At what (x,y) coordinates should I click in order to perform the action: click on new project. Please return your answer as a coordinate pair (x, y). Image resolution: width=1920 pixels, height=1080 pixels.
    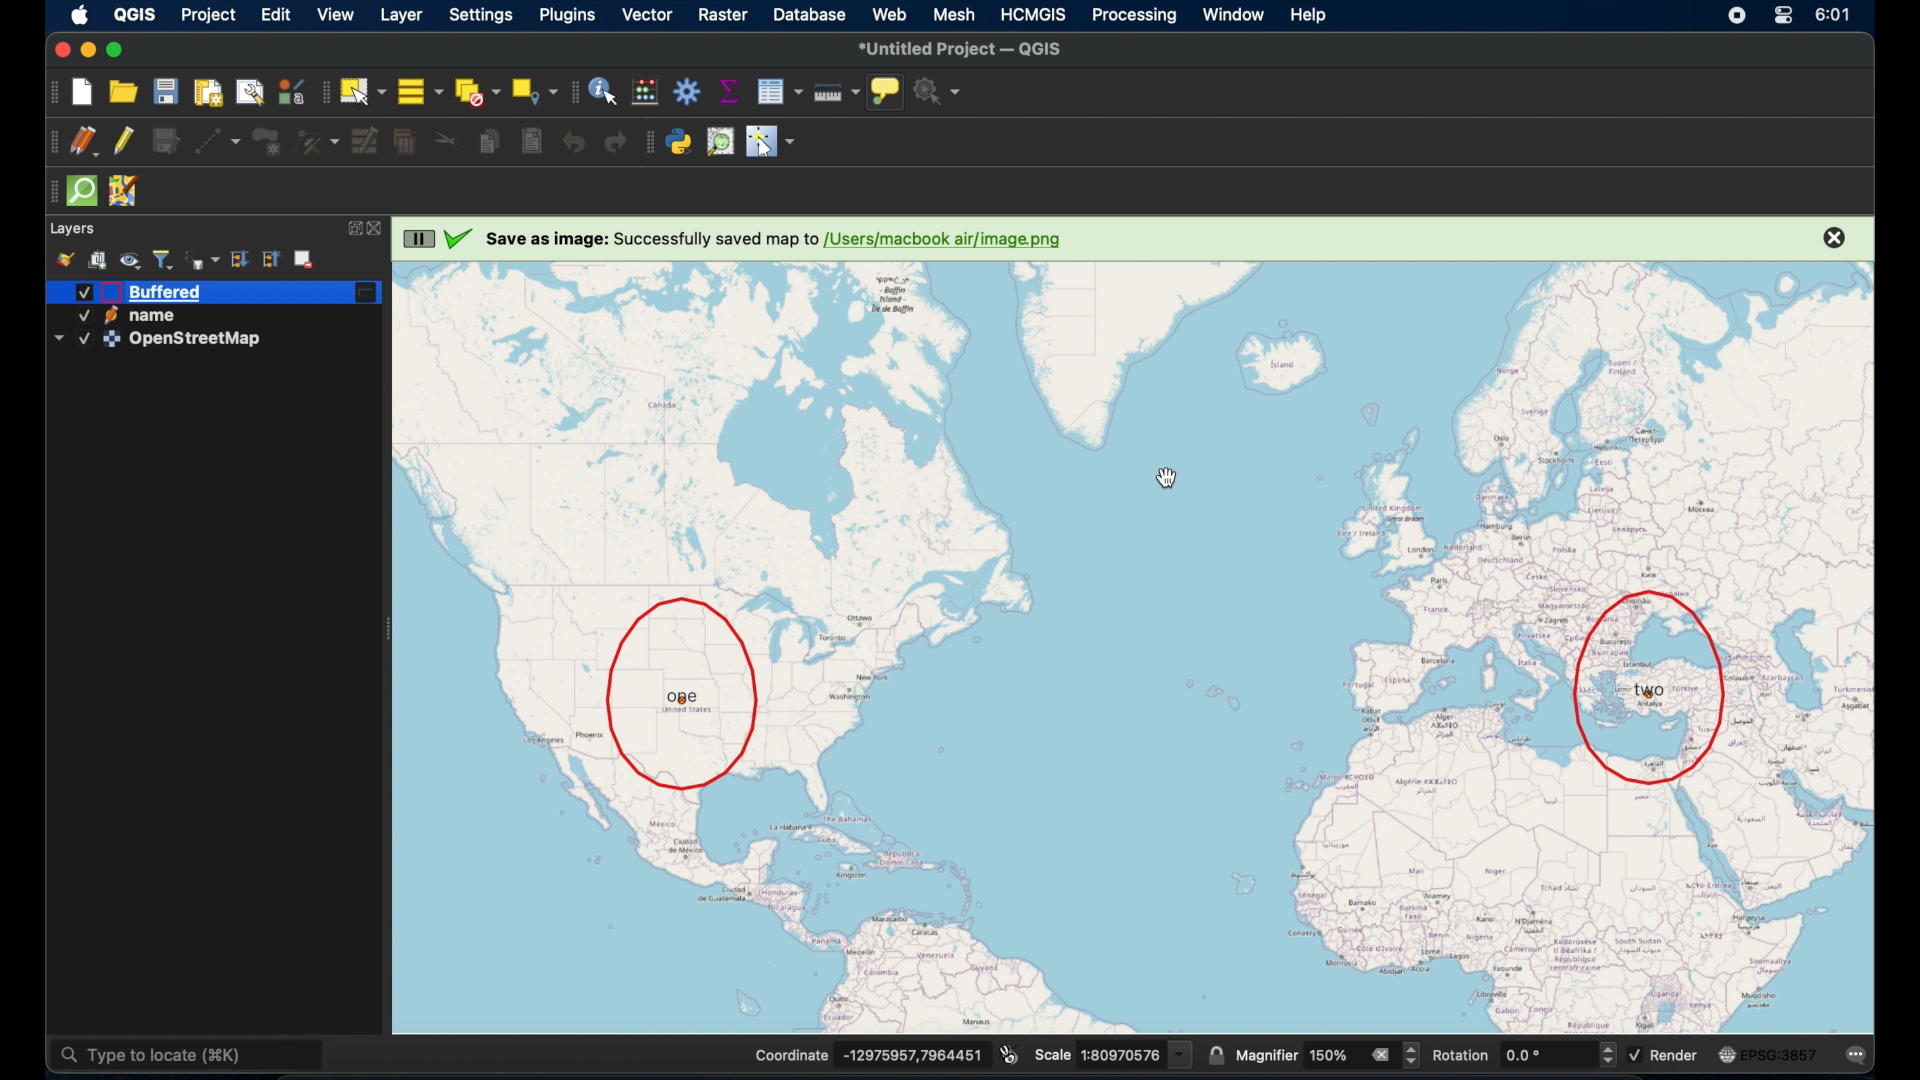
    Looking at the image, I should click on (85, 91).